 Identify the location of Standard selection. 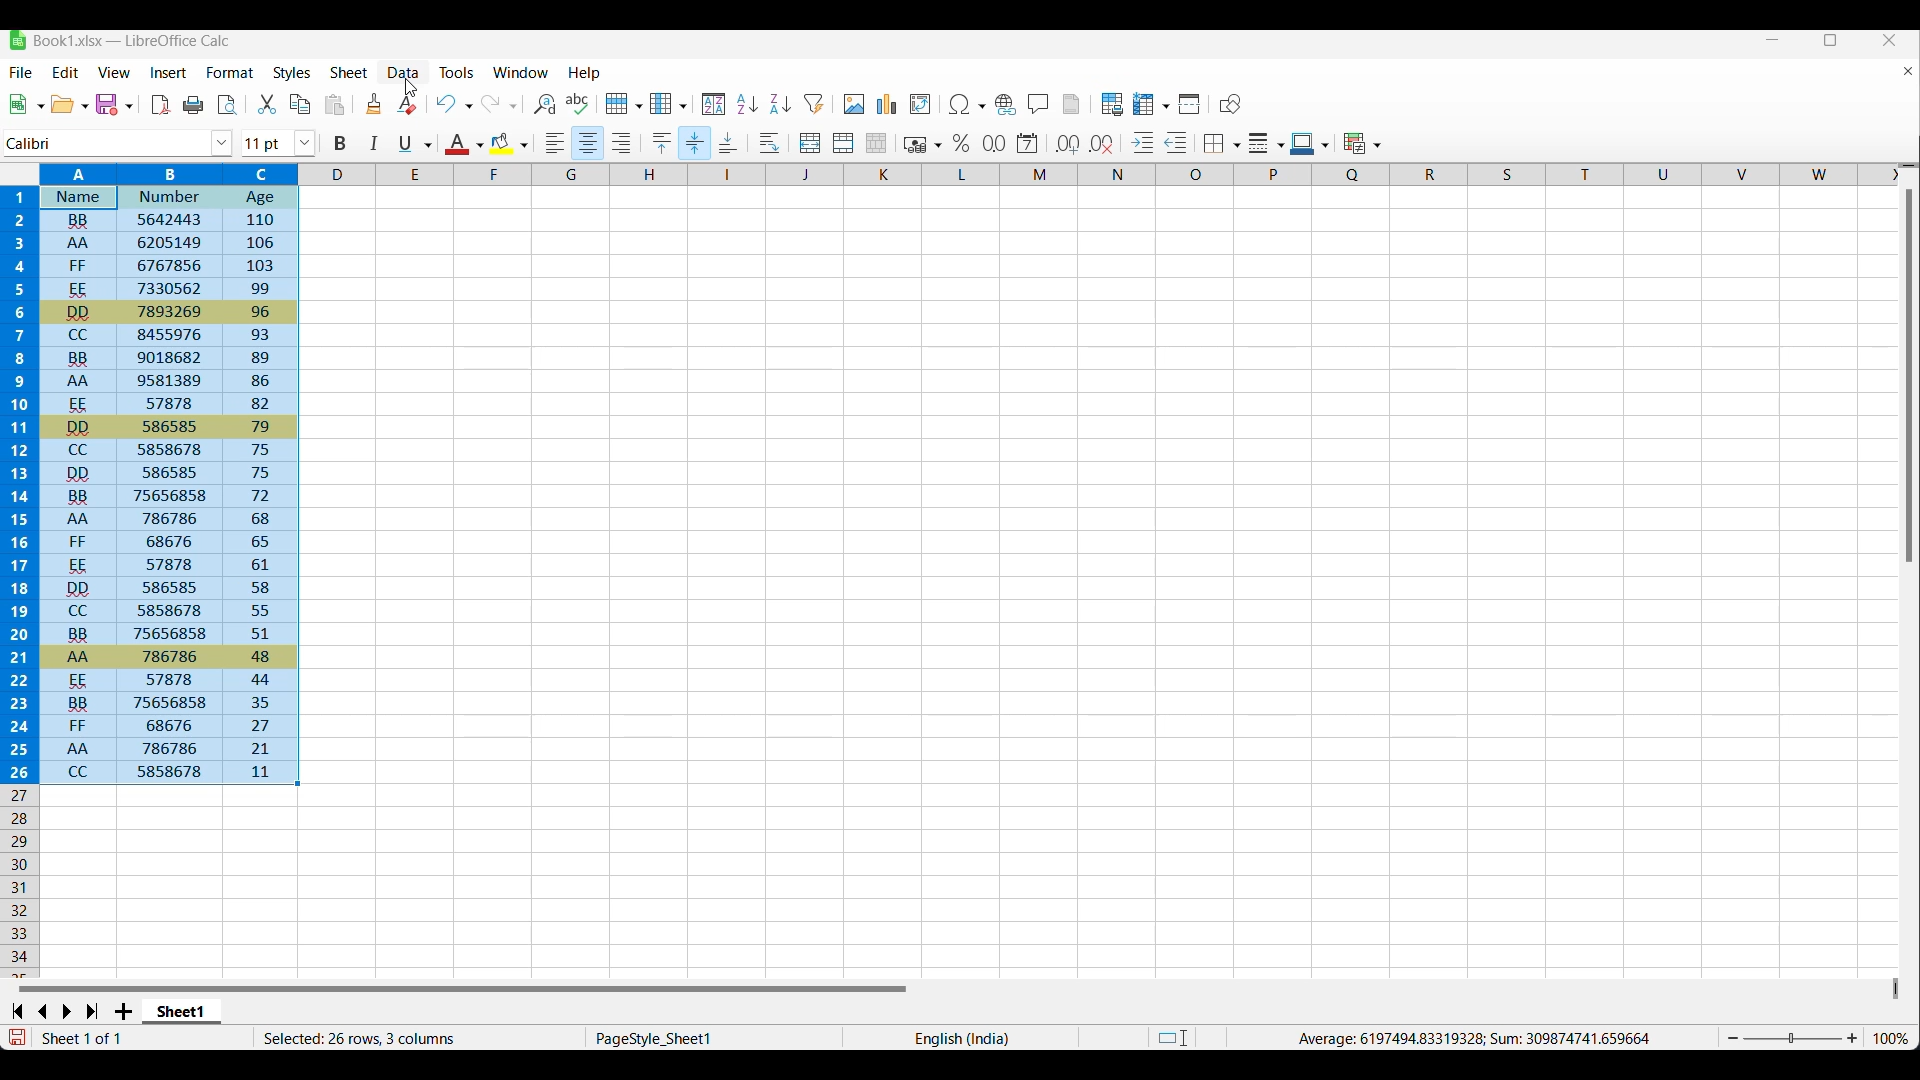
(1173, 1038).